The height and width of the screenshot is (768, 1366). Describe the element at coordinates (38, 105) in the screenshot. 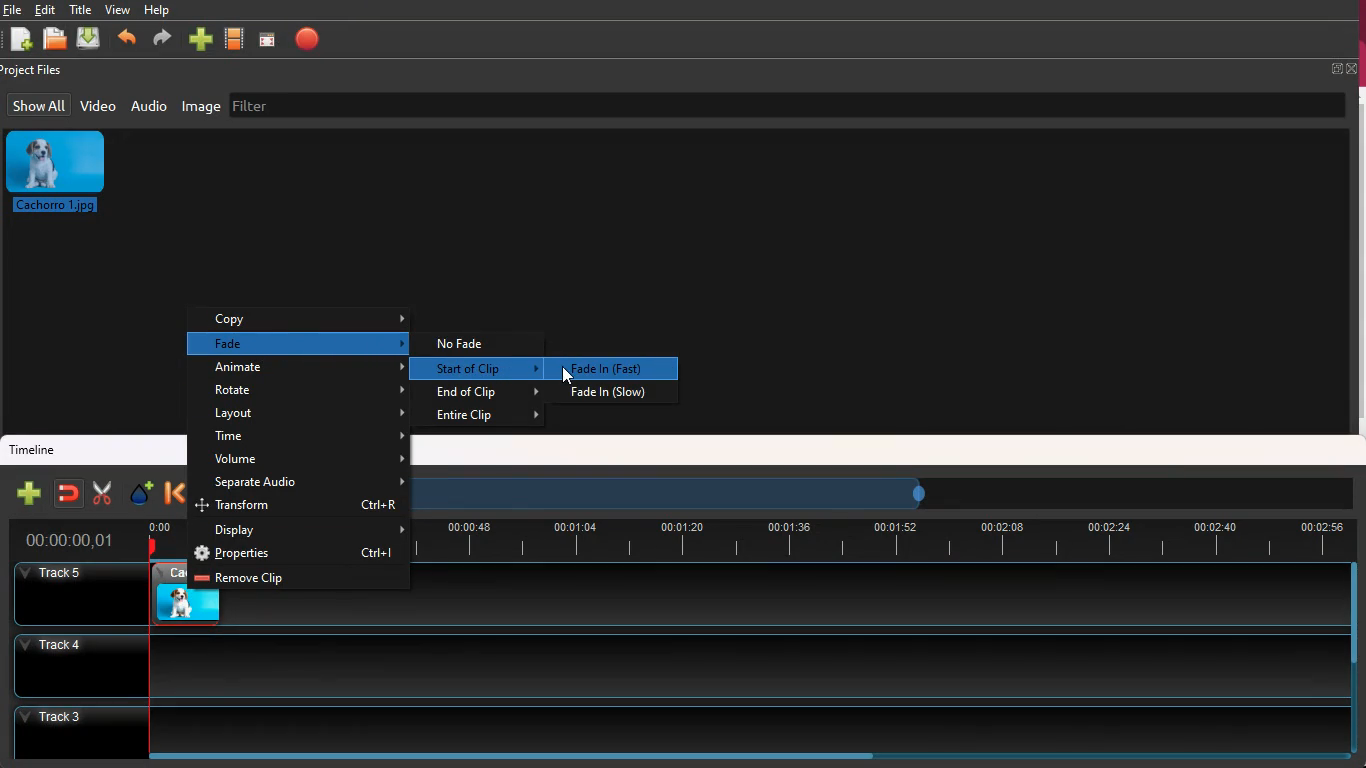

I see `show all` at that location.